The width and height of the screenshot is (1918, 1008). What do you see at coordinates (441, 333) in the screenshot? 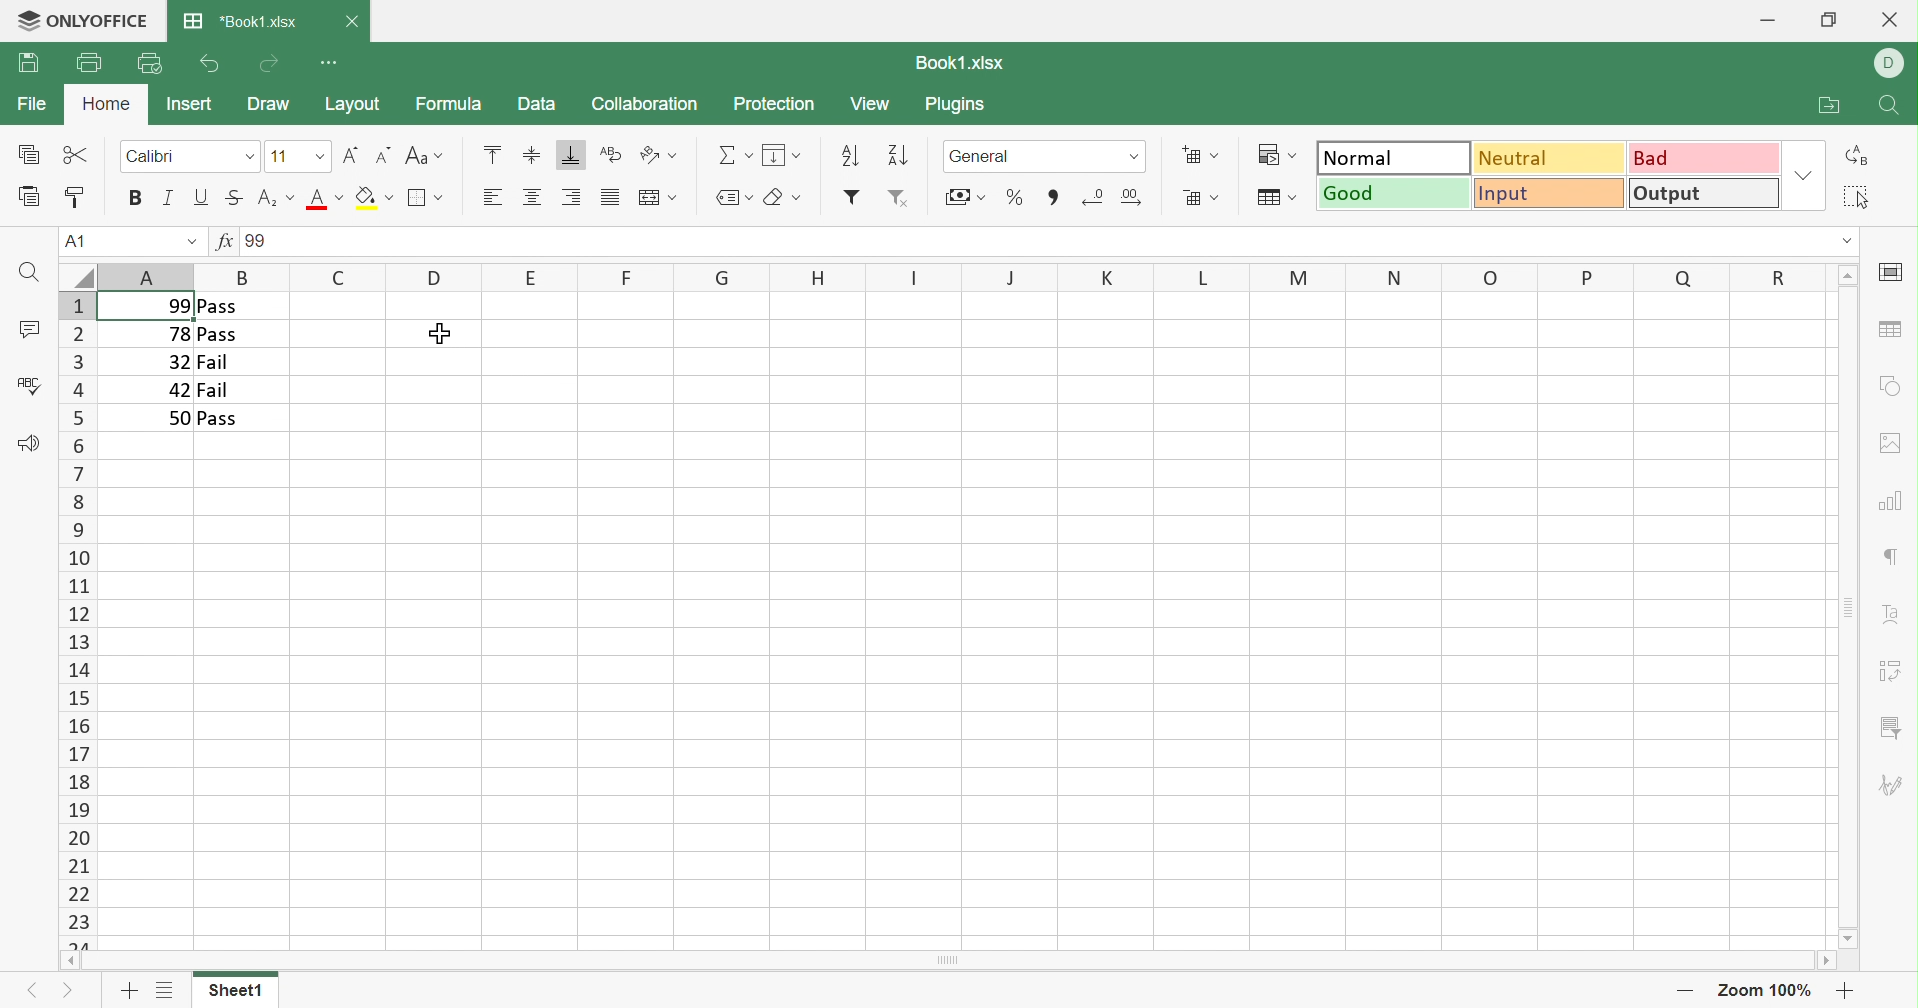
I see `Cursor` at bounding box center [441, 333].